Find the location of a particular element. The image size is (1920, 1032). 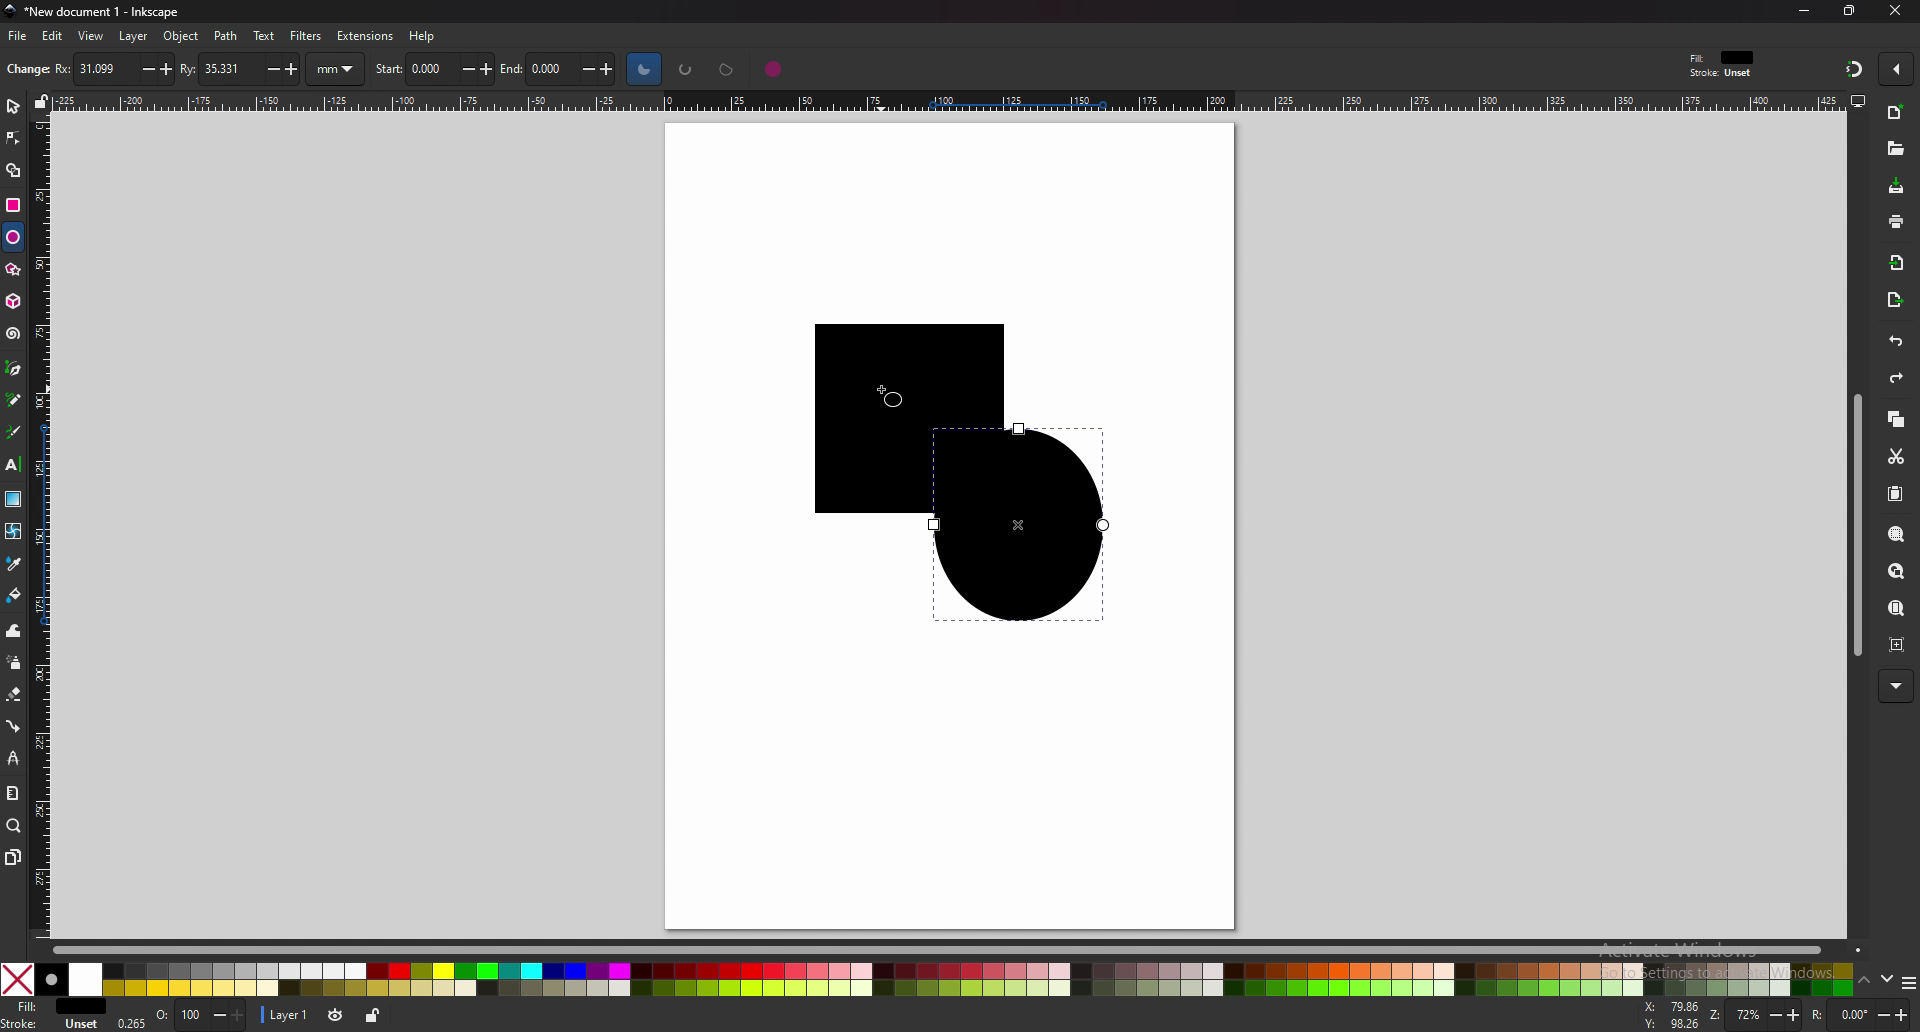

export is located at coordinates (1895, 299).